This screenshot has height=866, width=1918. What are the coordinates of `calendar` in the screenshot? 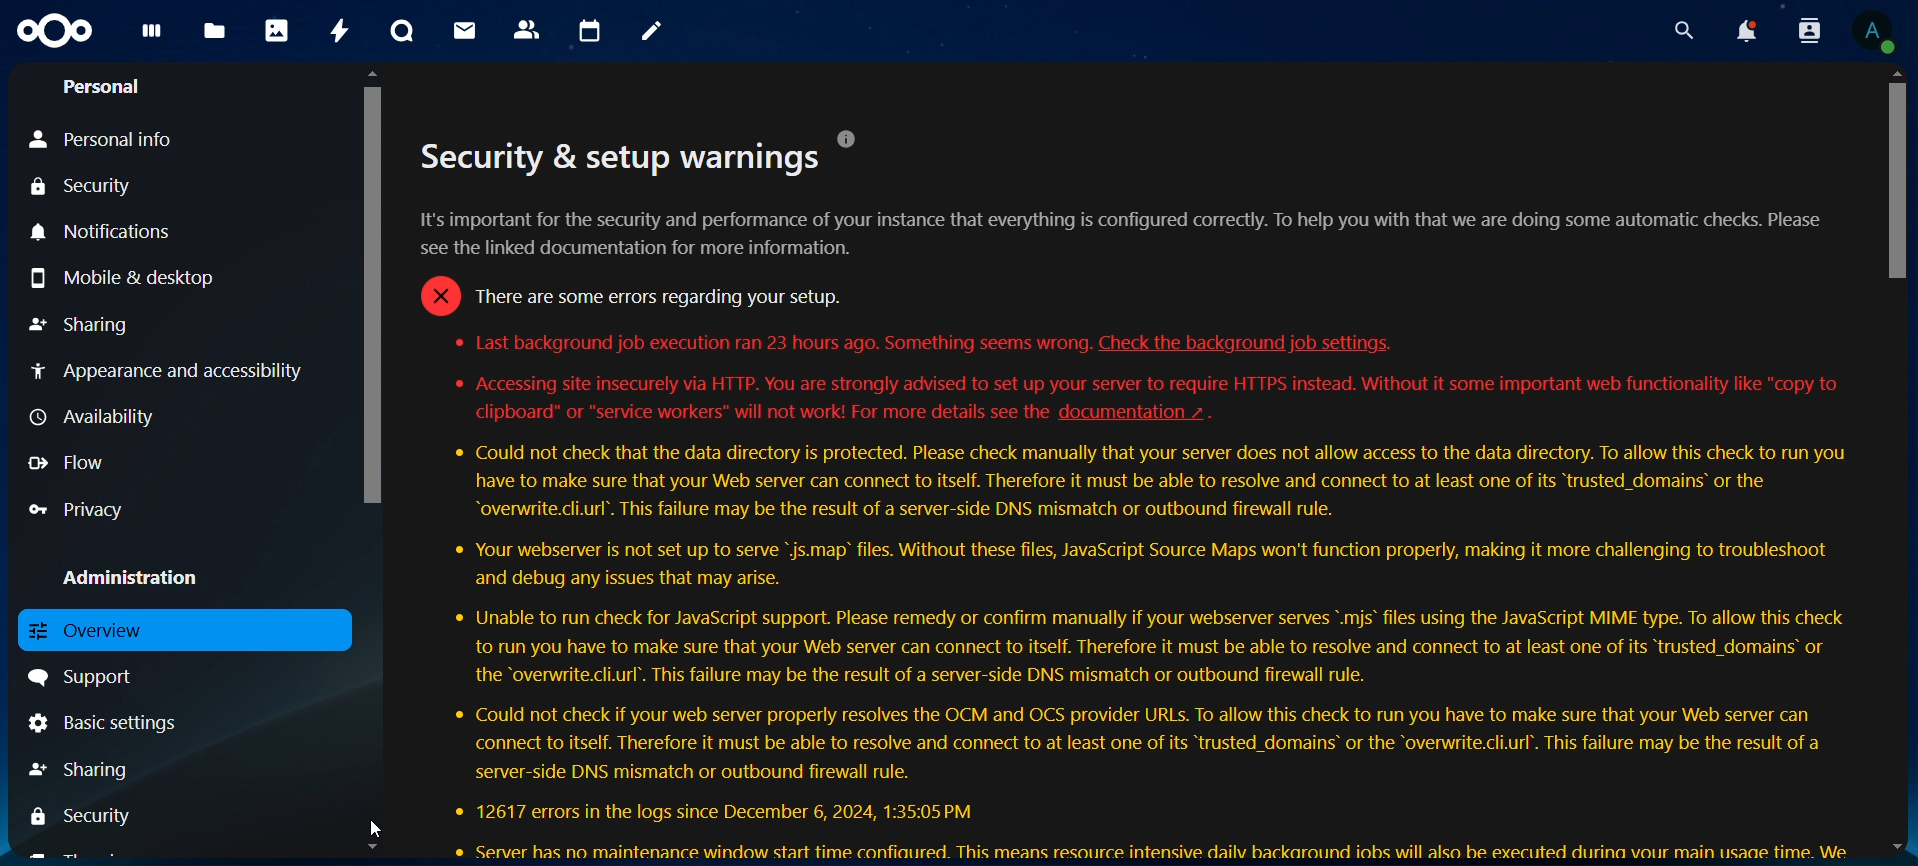 It's located at (591, 28).